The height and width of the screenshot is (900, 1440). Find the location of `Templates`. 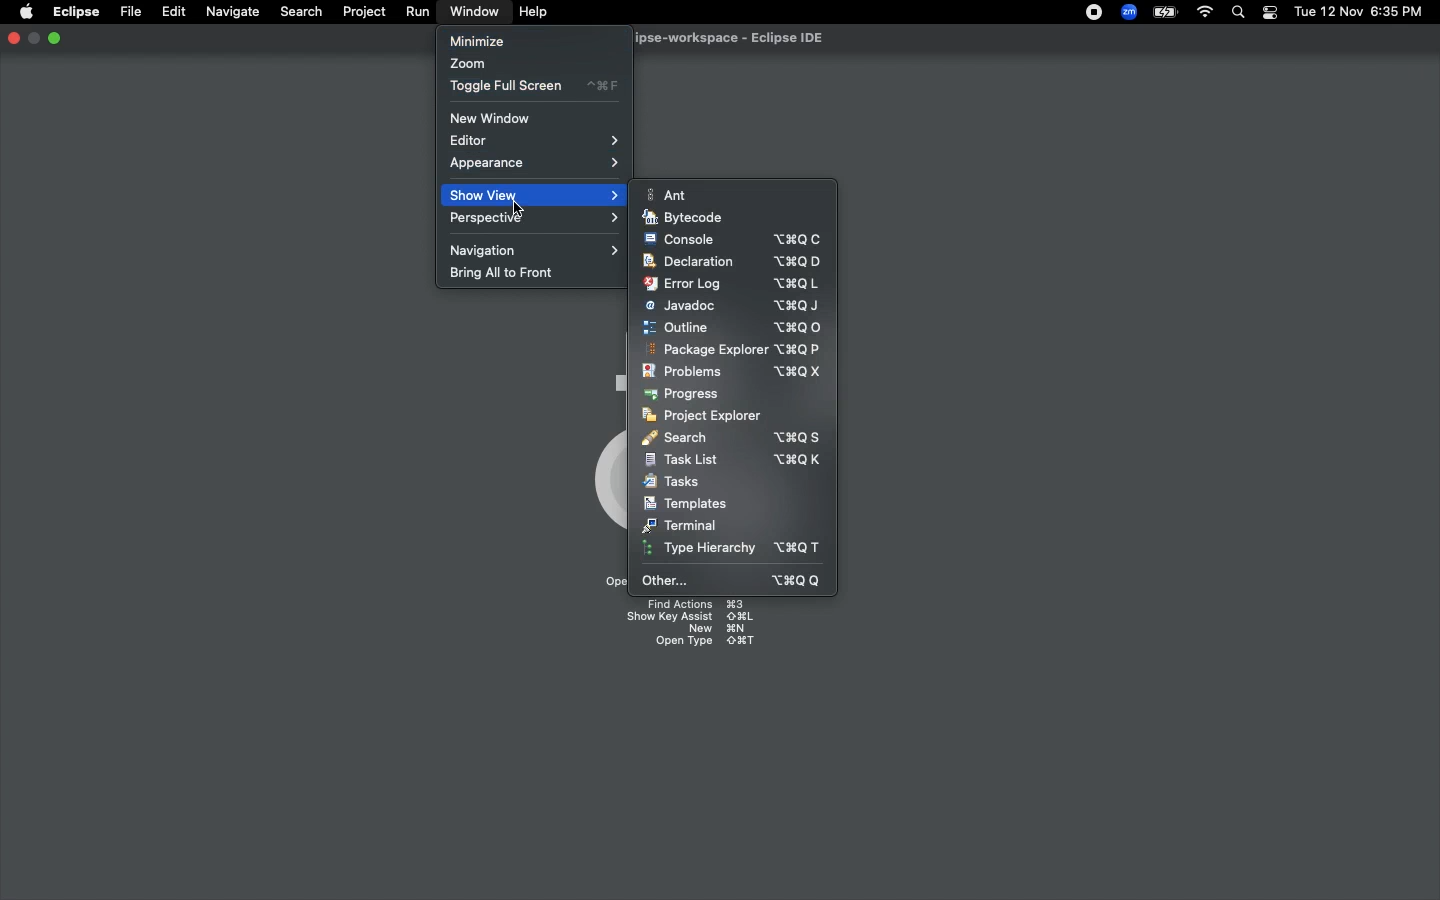

Templates is located at coordinates (685, 503).